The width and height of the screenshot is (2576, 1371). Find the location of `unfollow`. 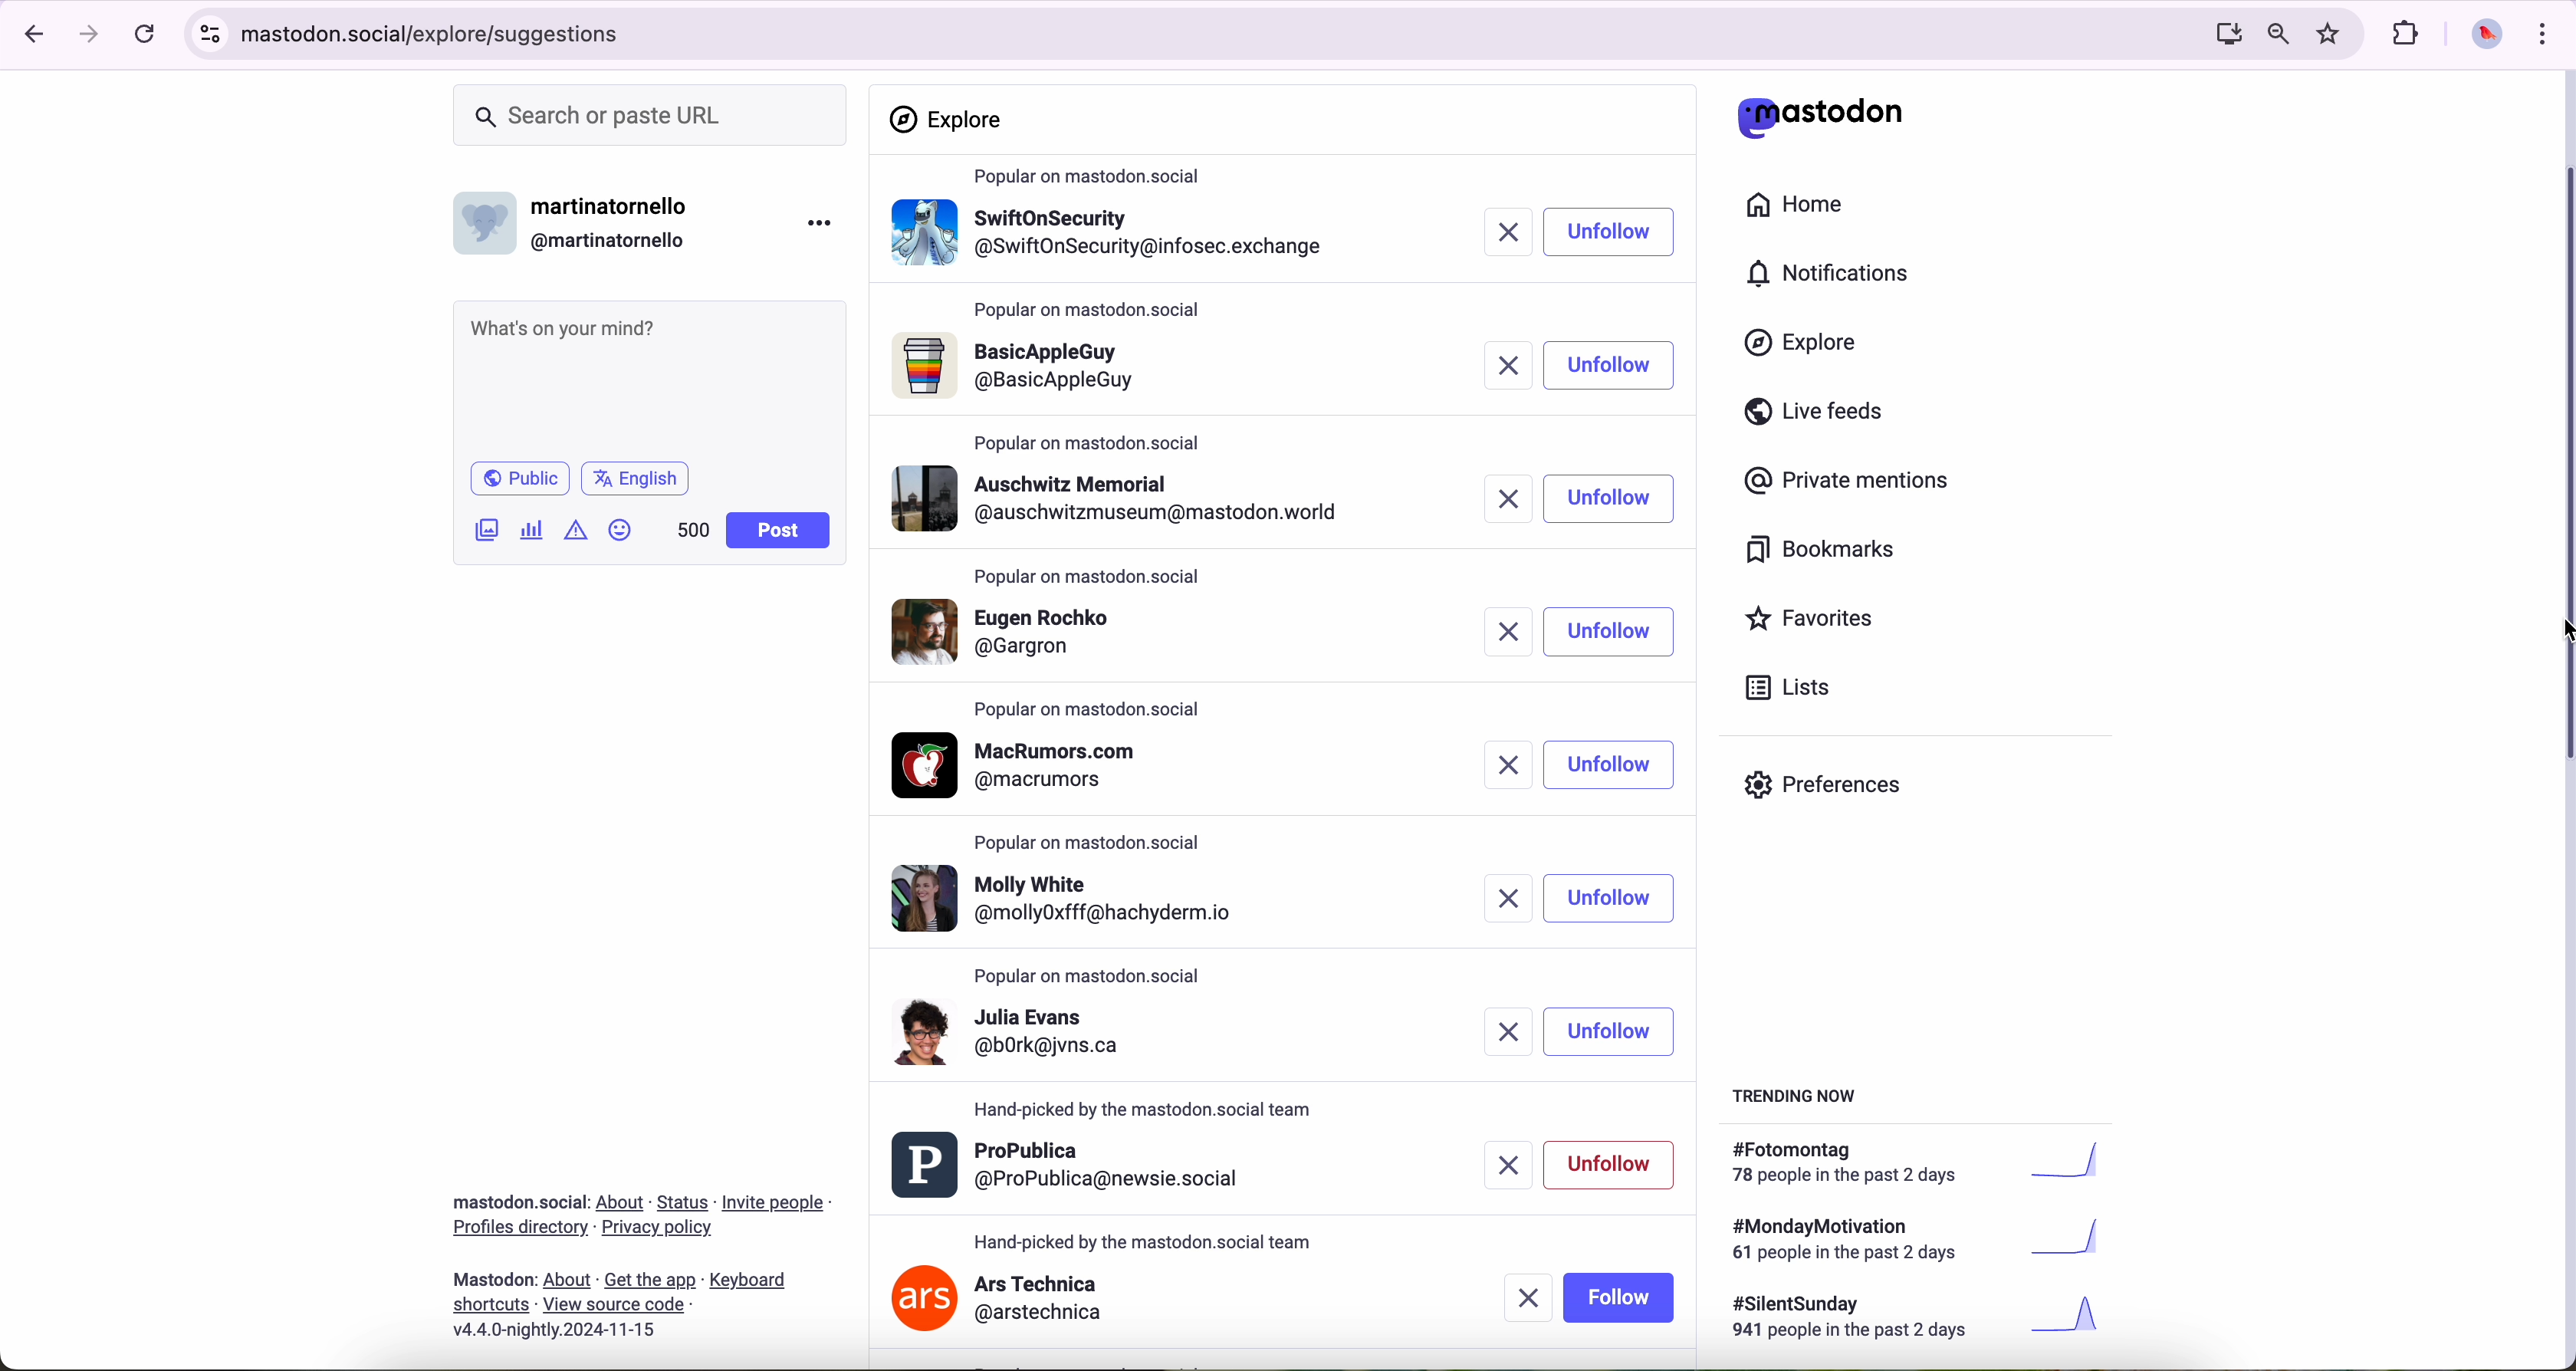

unfollow is located at coordinates (1610, 1031).